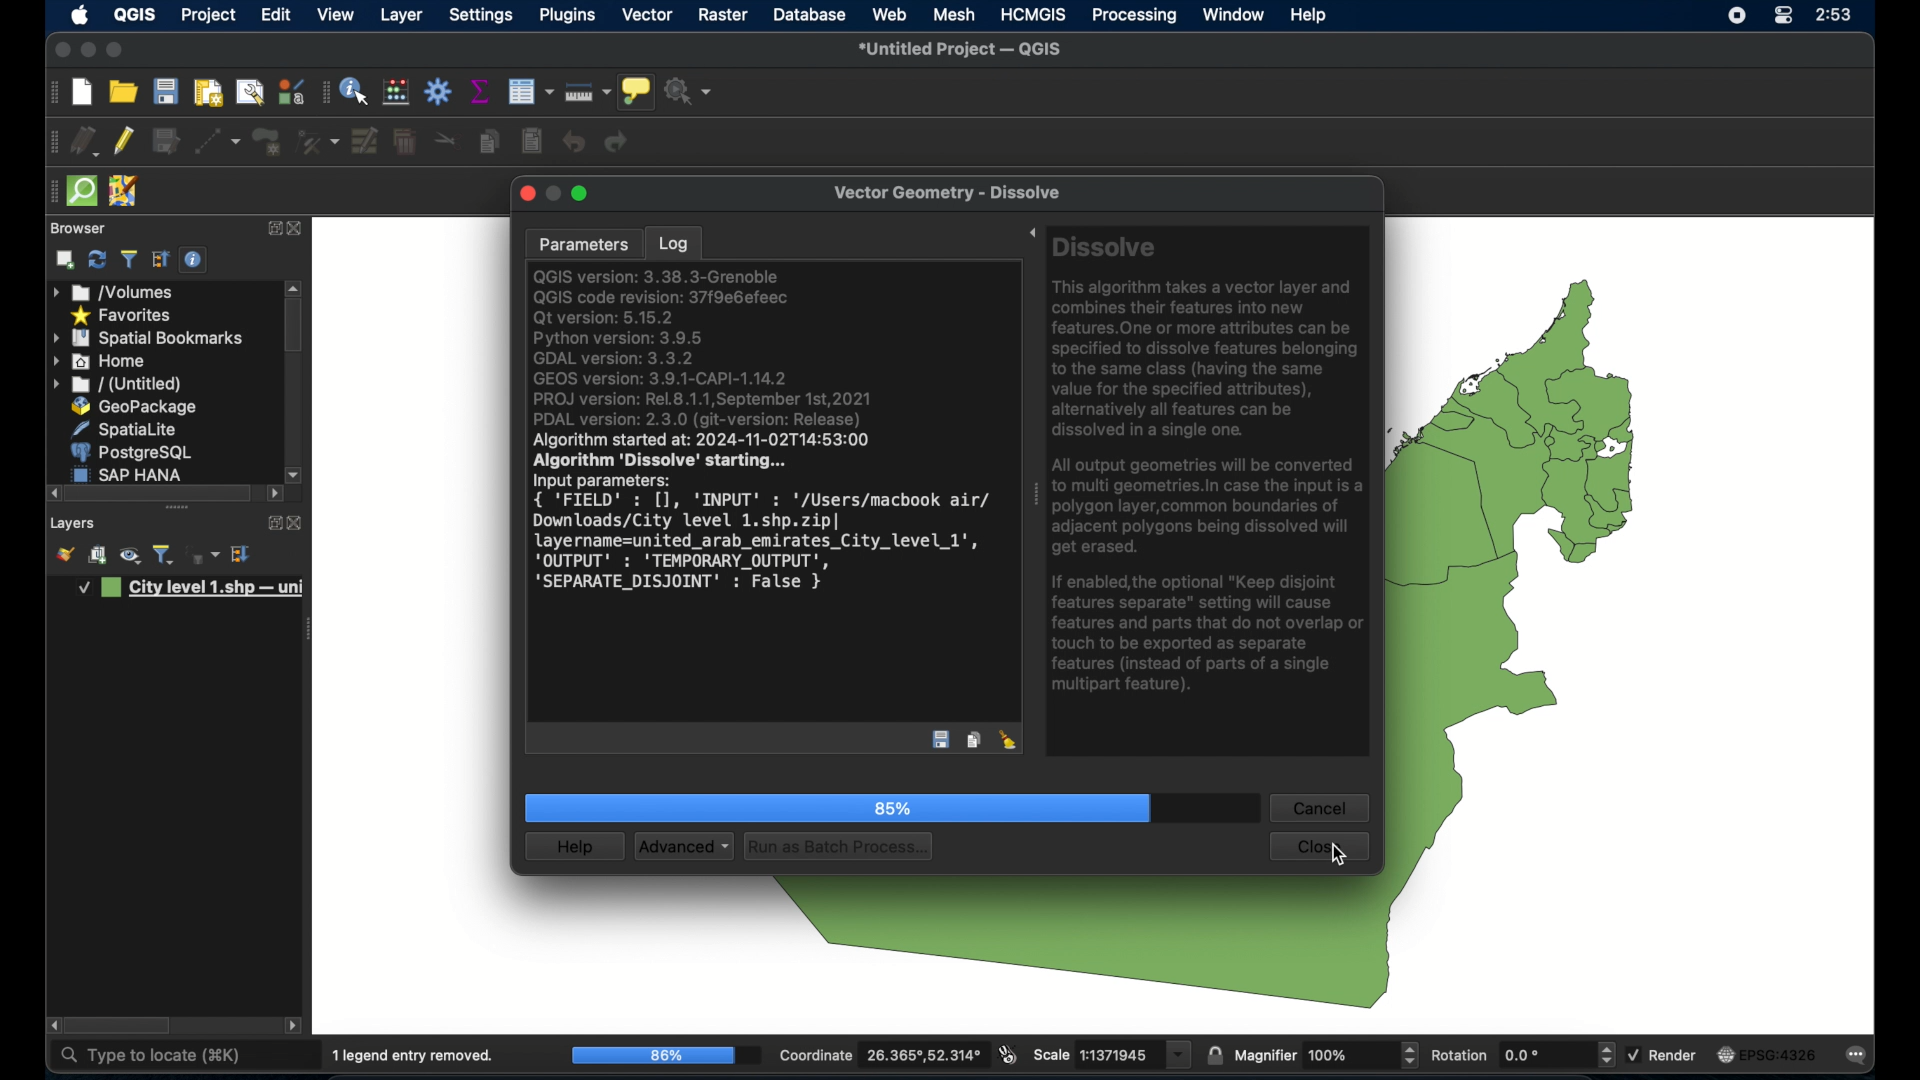 Image resolution: width=1920 pixels, height=1080 pixels. Describe the element at coordinates (1212, 469) in the screenshot. I see `dissolve tool info` at that location.